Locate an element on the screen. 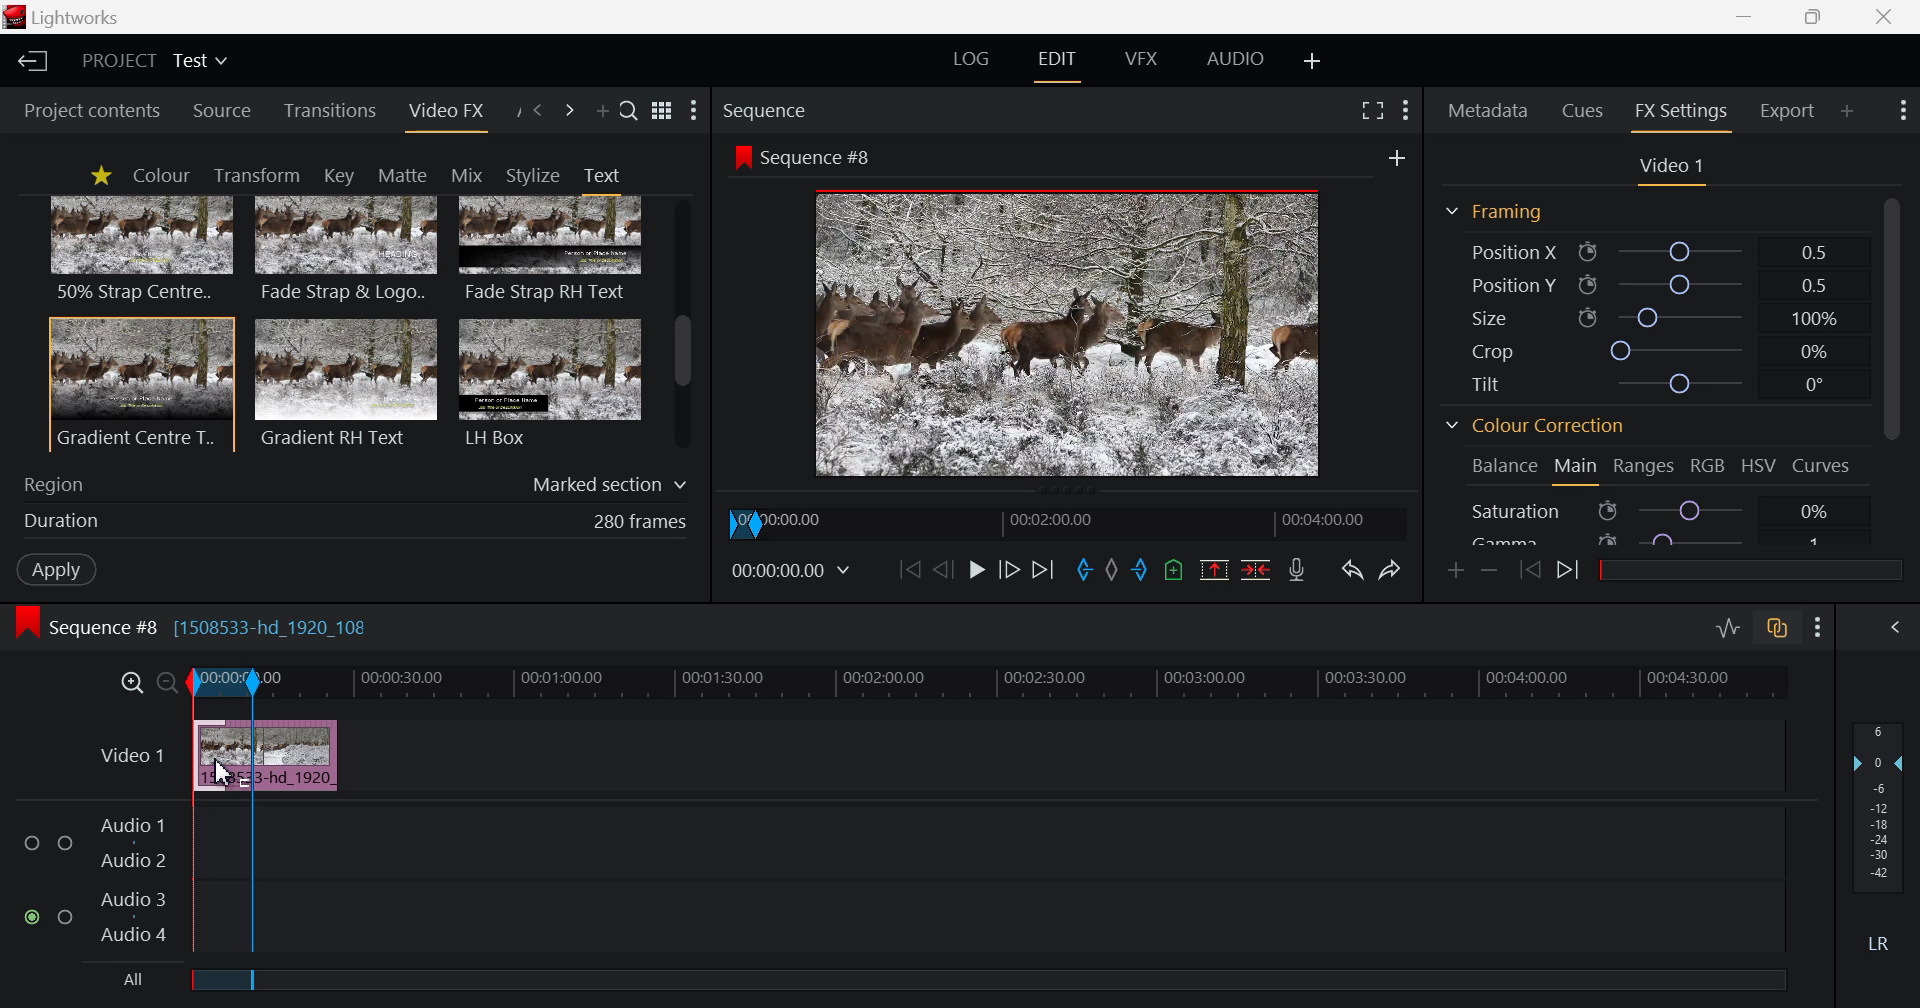 Image resolution: width=1920 pixels, height=1008 pixels. Add Layout is located at coordinates (1314, 60).